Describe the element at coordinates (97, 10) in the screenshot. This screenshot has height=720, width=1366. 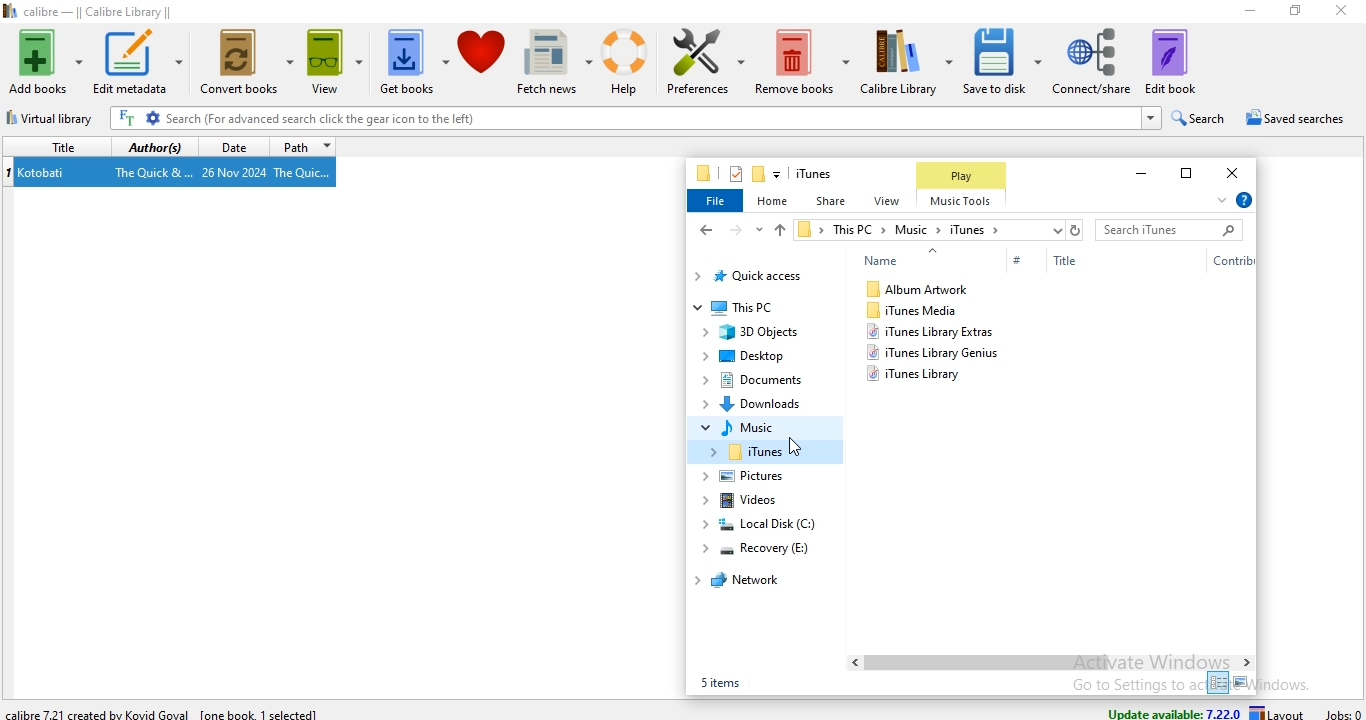
I see `calibre - || Calibre Library ||` at that location.